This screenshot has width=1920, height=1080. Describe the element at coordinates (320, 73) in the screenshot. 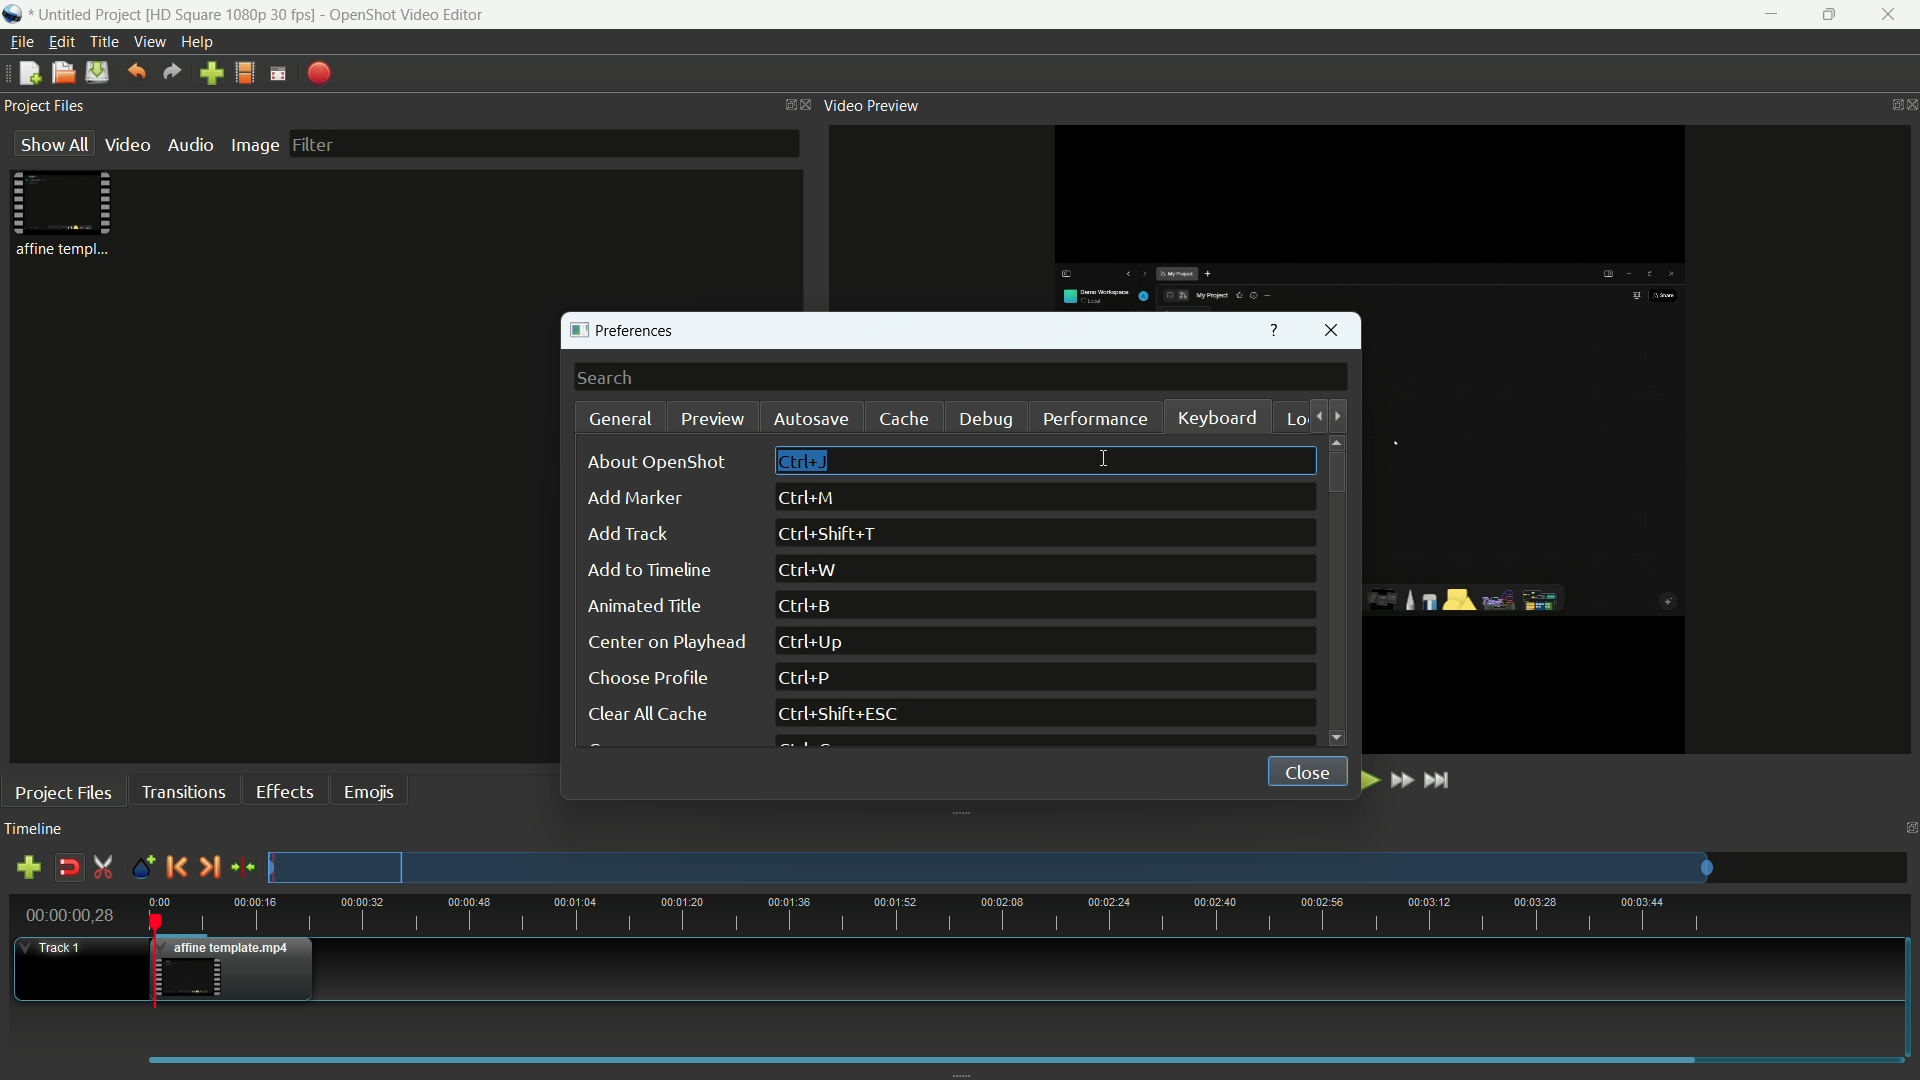

I see `export` at that location.